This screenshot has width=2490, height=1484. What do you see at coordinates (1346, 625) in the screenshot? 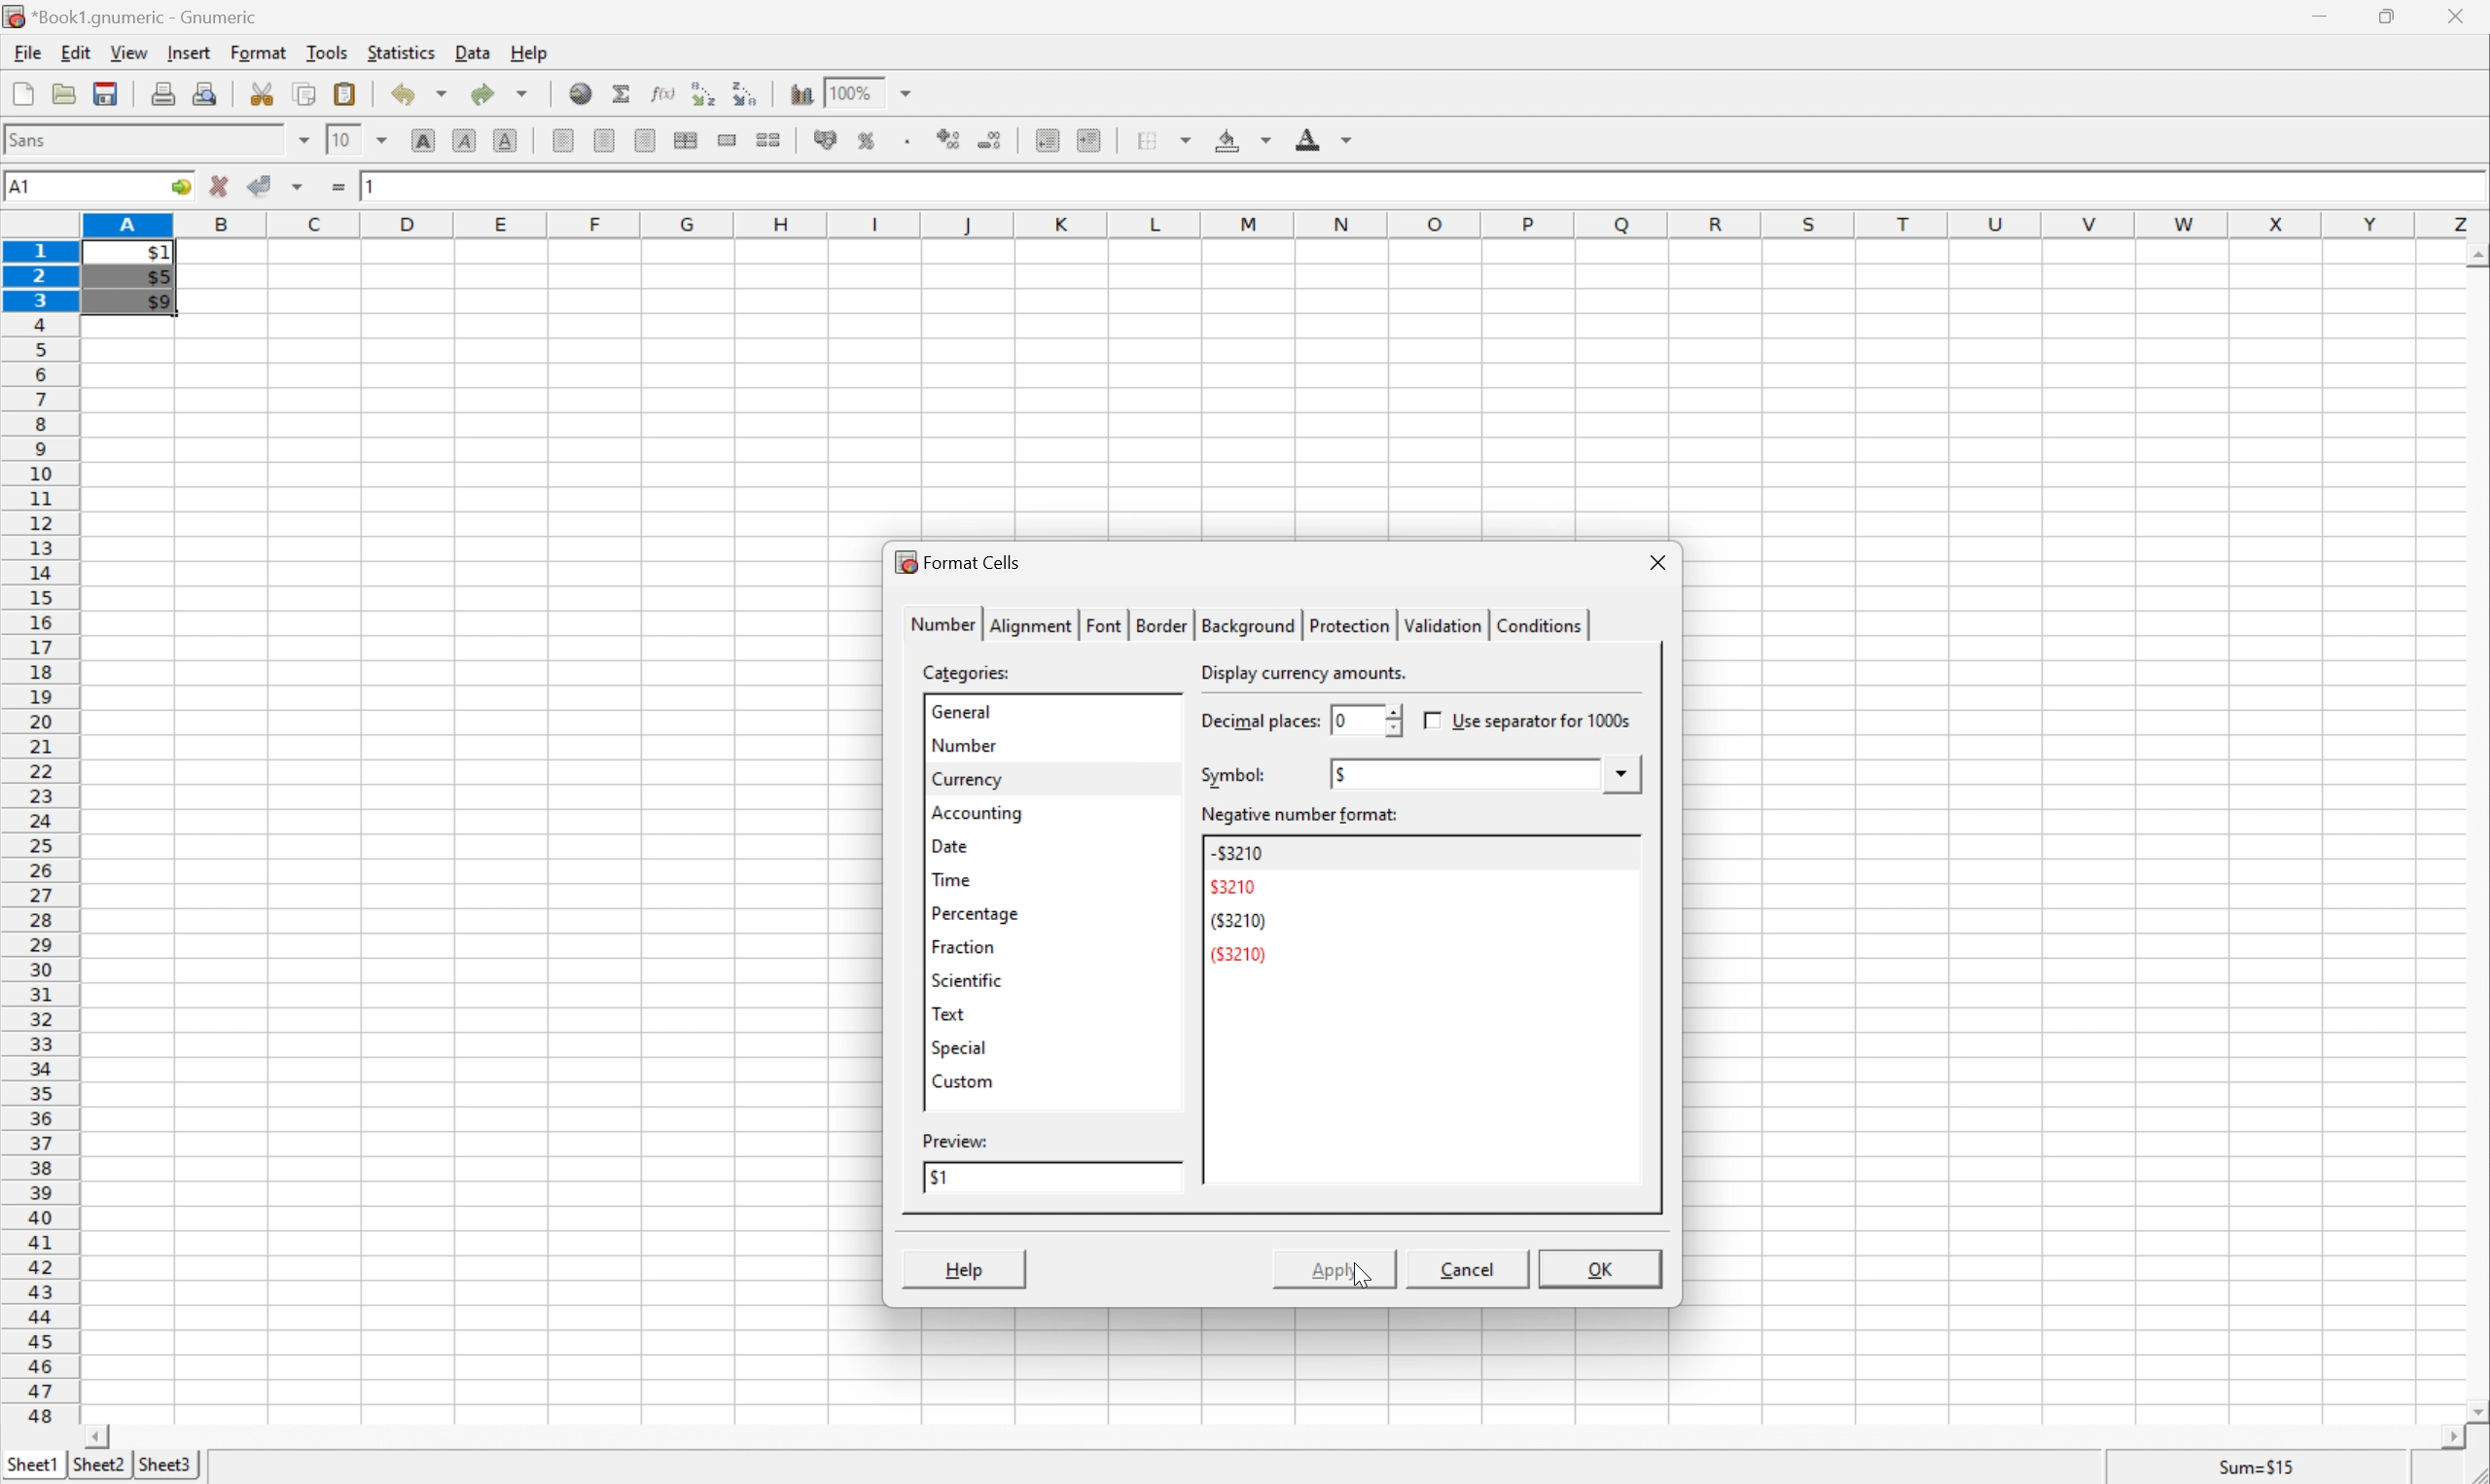
I see `protection` at bounding box center [1346, 625].